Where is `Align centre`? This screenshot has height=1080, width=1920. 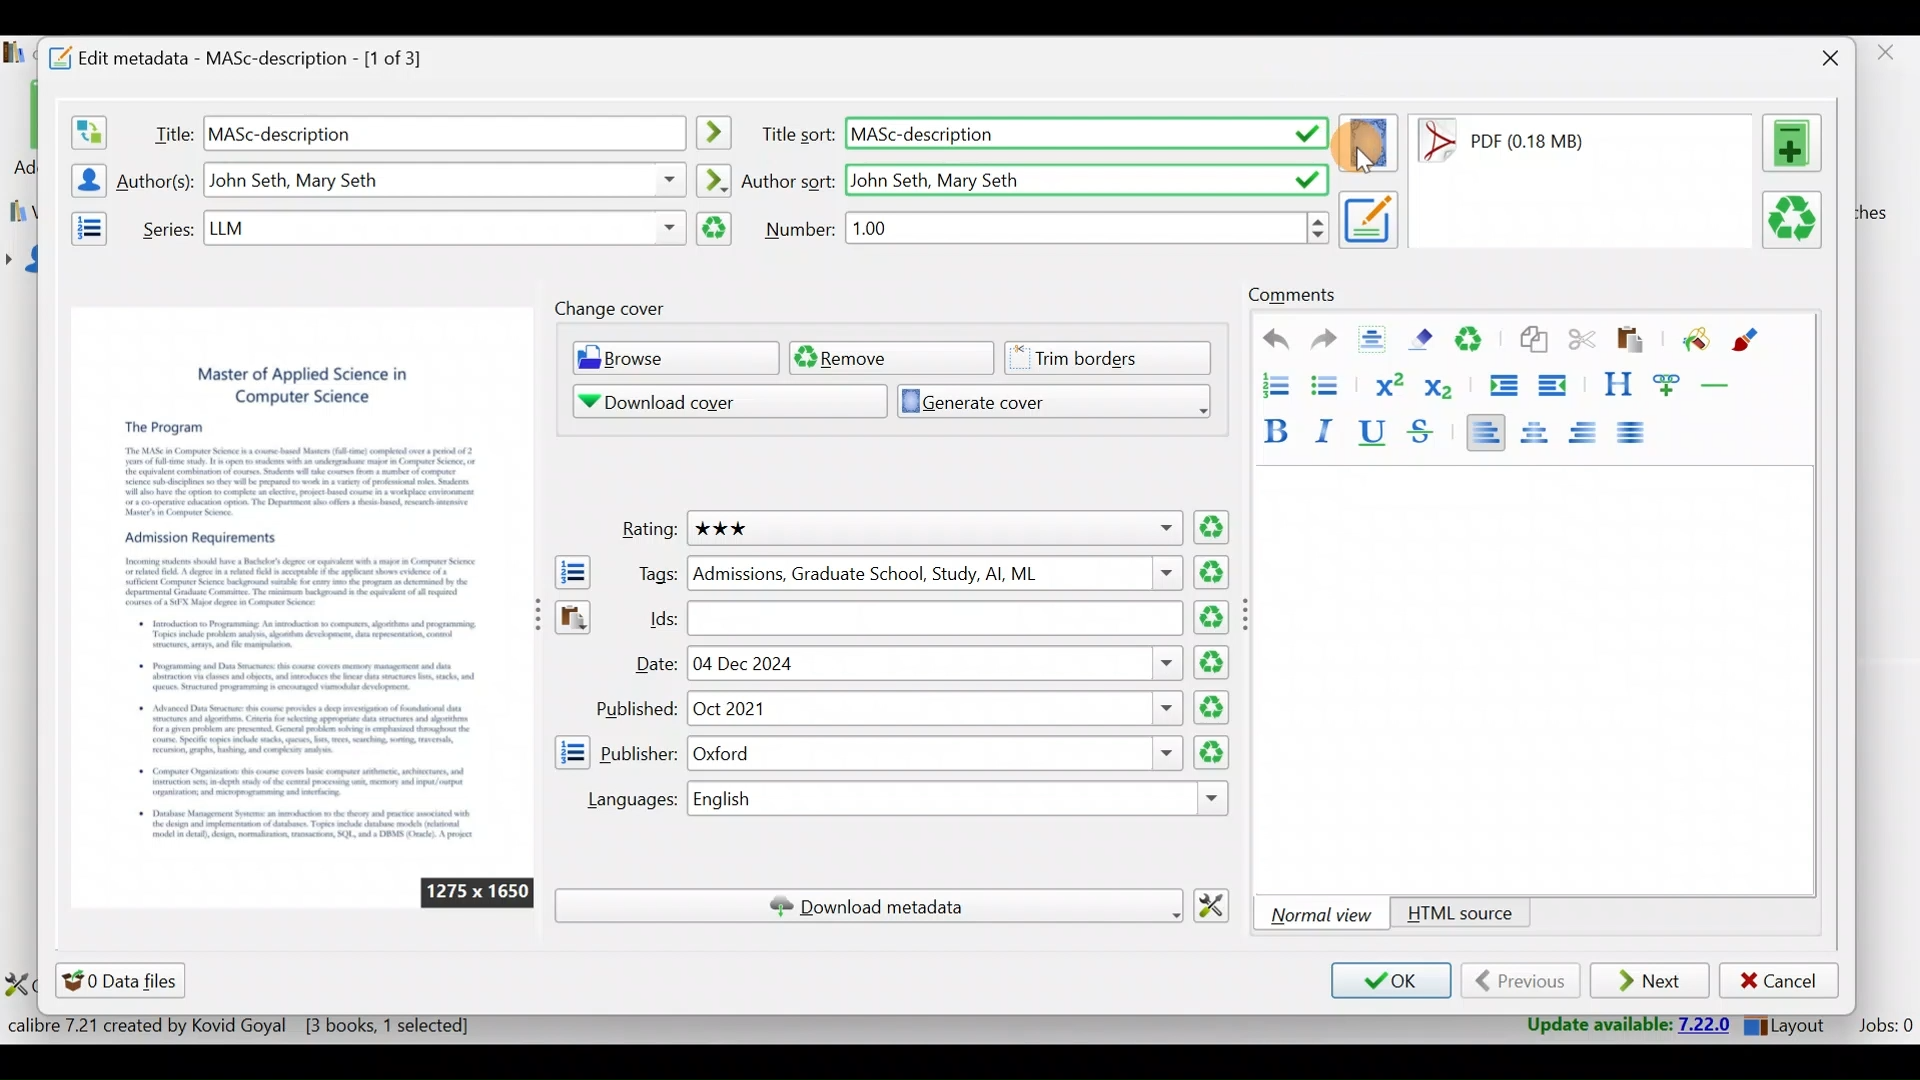 Align centre is located at coordinates (1543, 429).